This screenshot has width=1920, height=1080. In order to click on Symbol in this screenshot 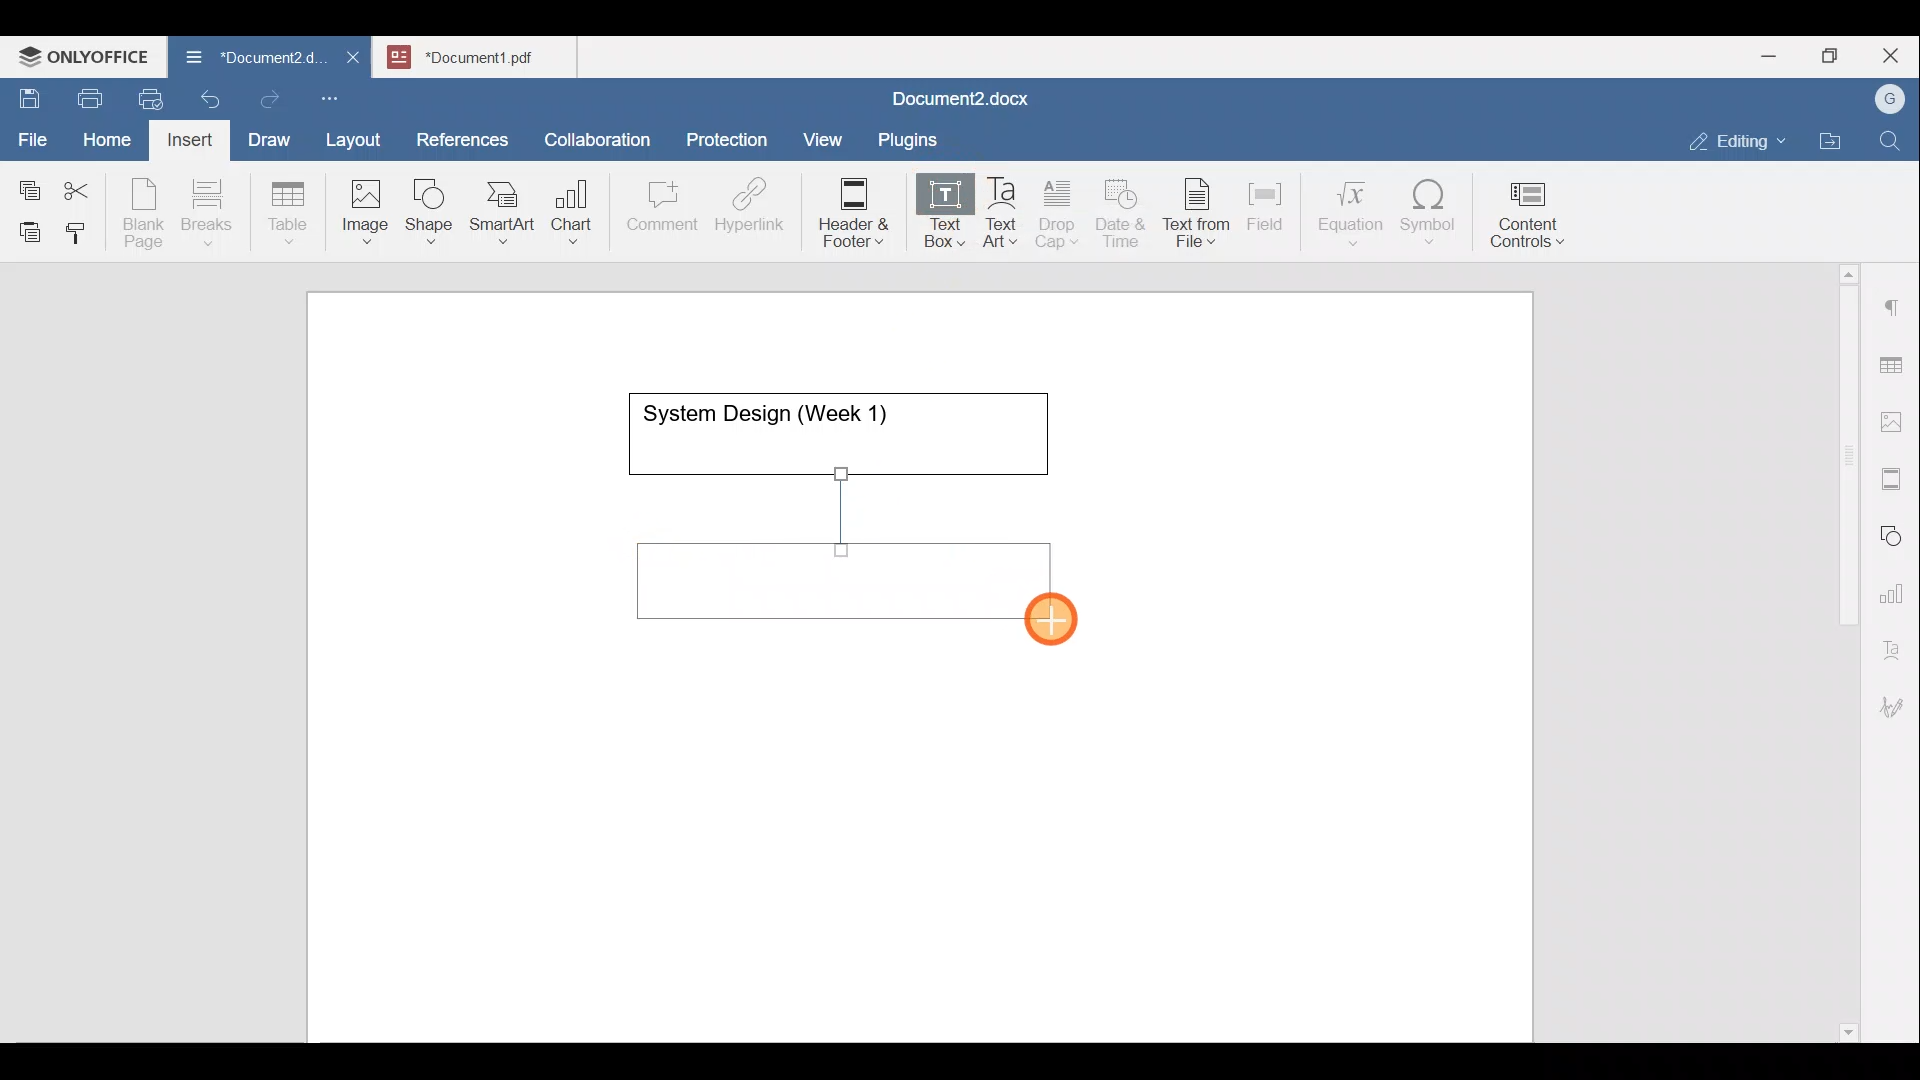, I will do `click(1429, 218)`.